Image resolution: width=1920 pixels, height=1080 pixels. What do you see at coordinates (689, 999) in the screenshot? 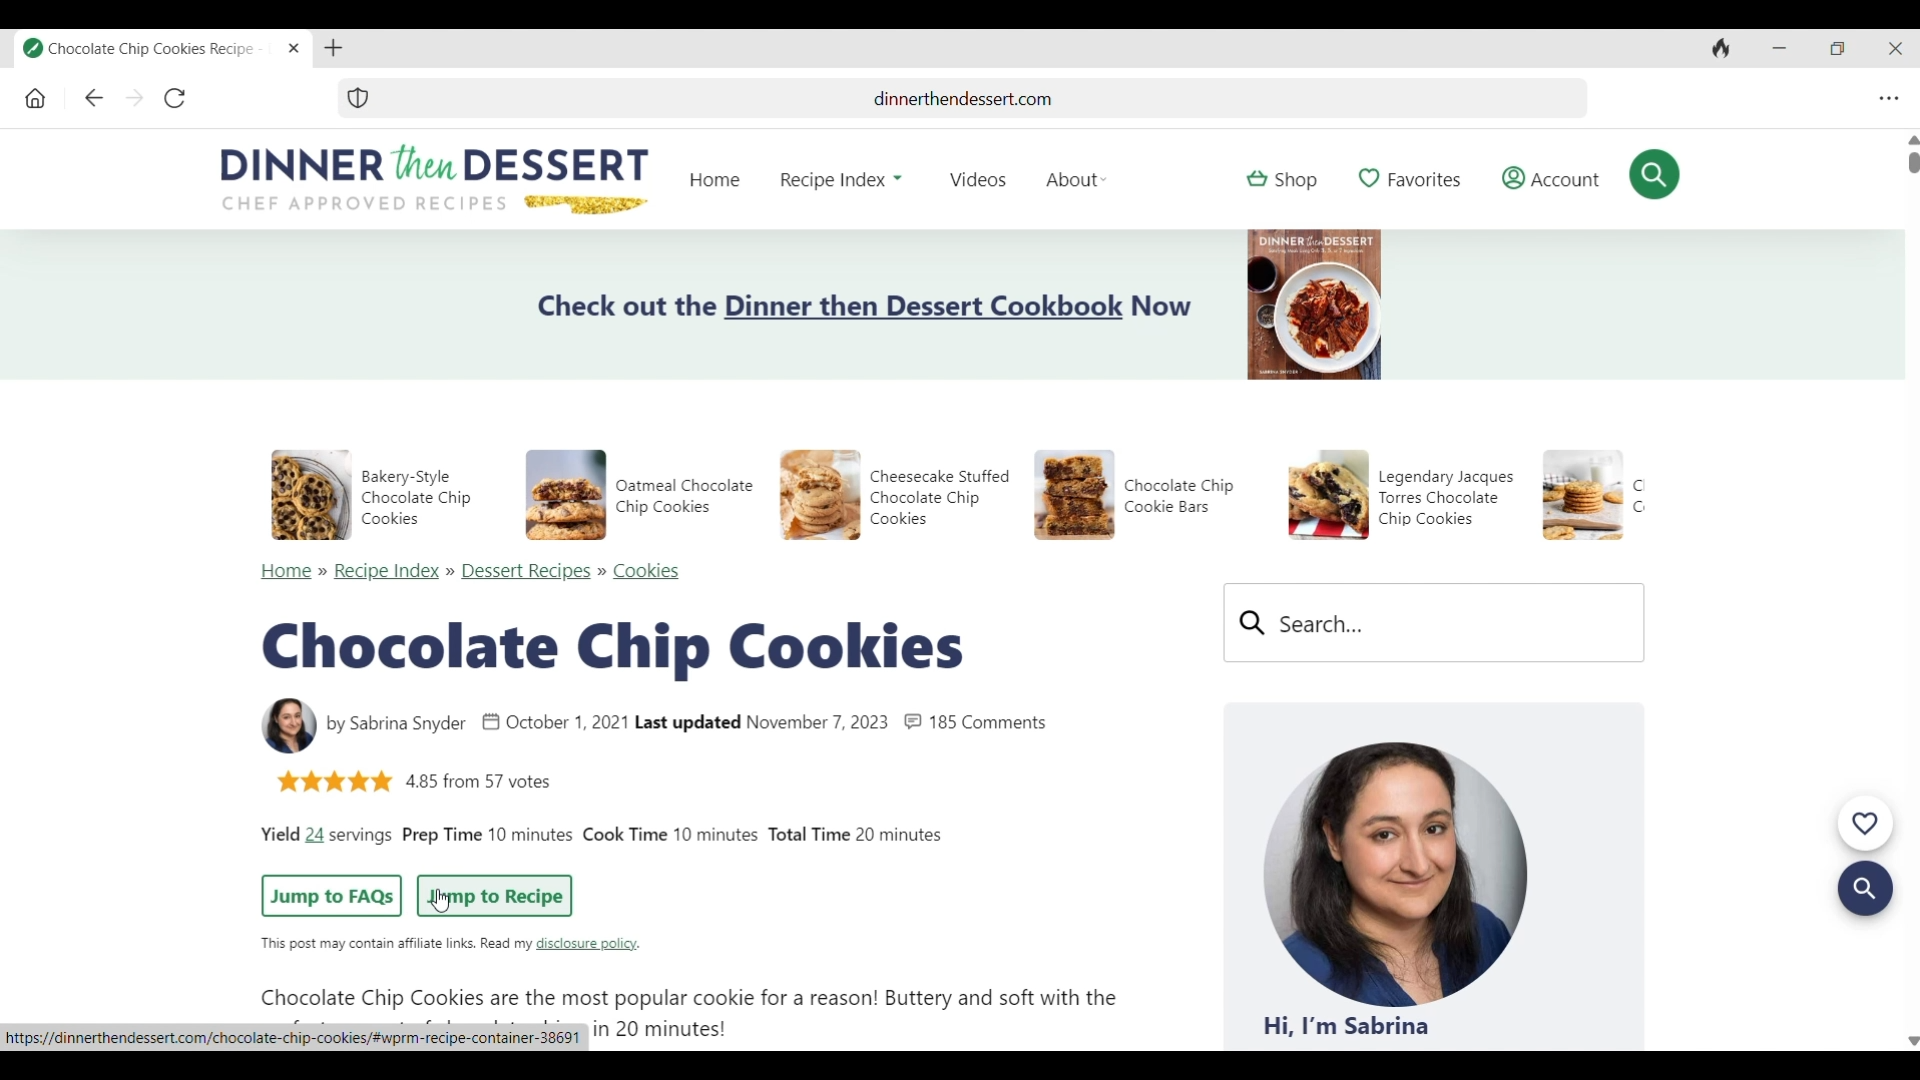
I see `Chocolate Chip Cookies are the most popular cookie for a reason! Buttery and soft with the` at bounding box center [689, 999].